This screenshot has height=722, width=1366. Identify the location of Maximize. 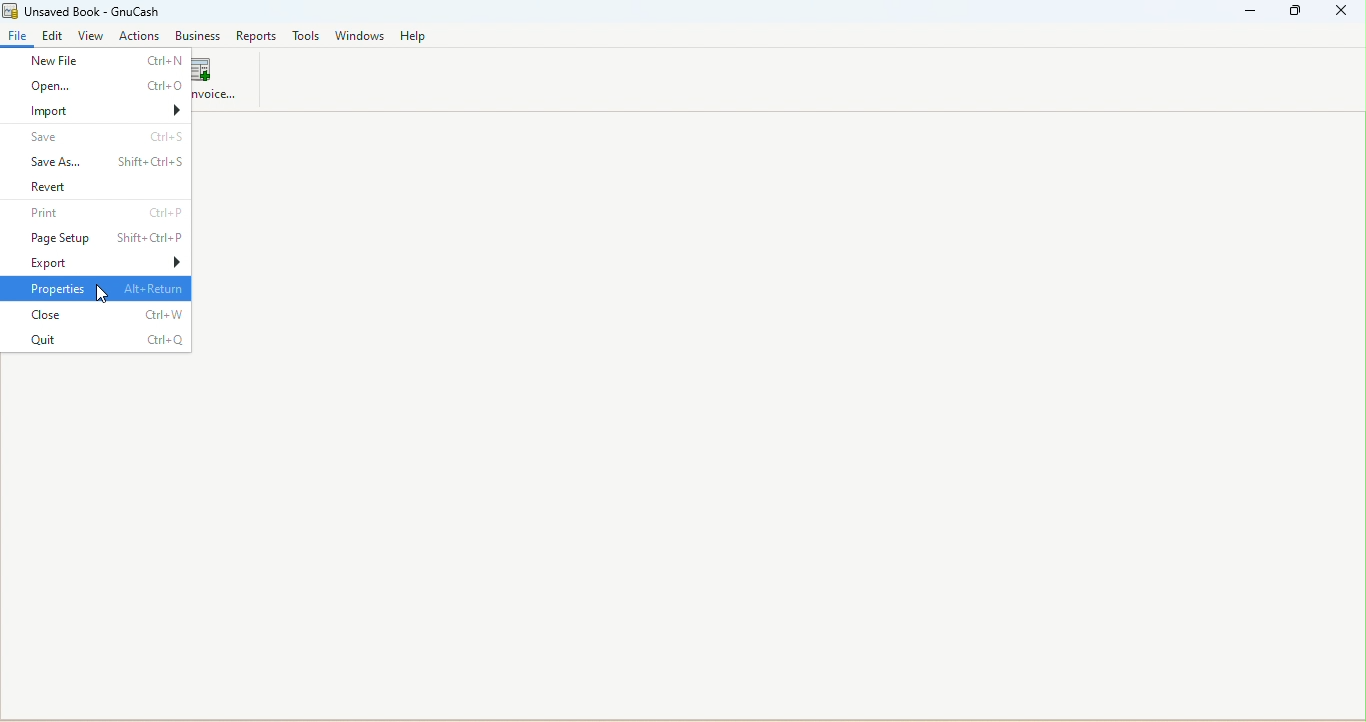
(1294, 12).